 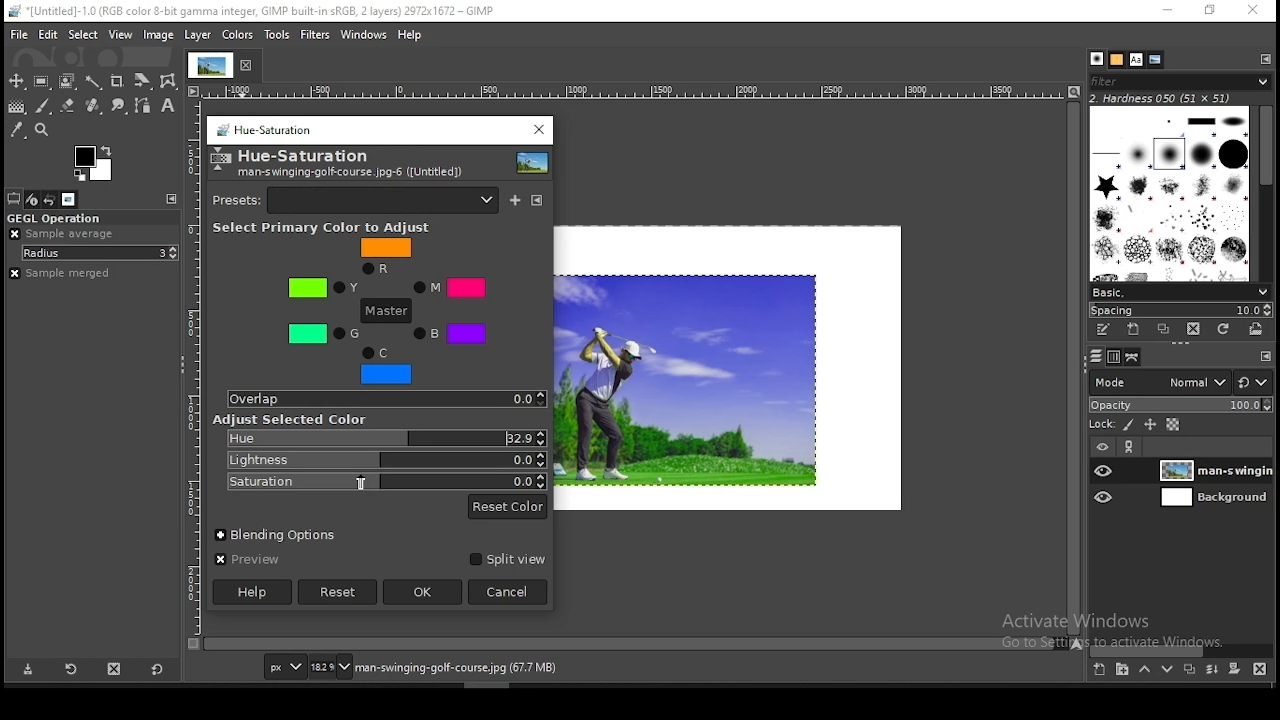 What do you see at coordinates (324, 288) in the screenshot?
I see `Y` at bounding box center [324, 288].